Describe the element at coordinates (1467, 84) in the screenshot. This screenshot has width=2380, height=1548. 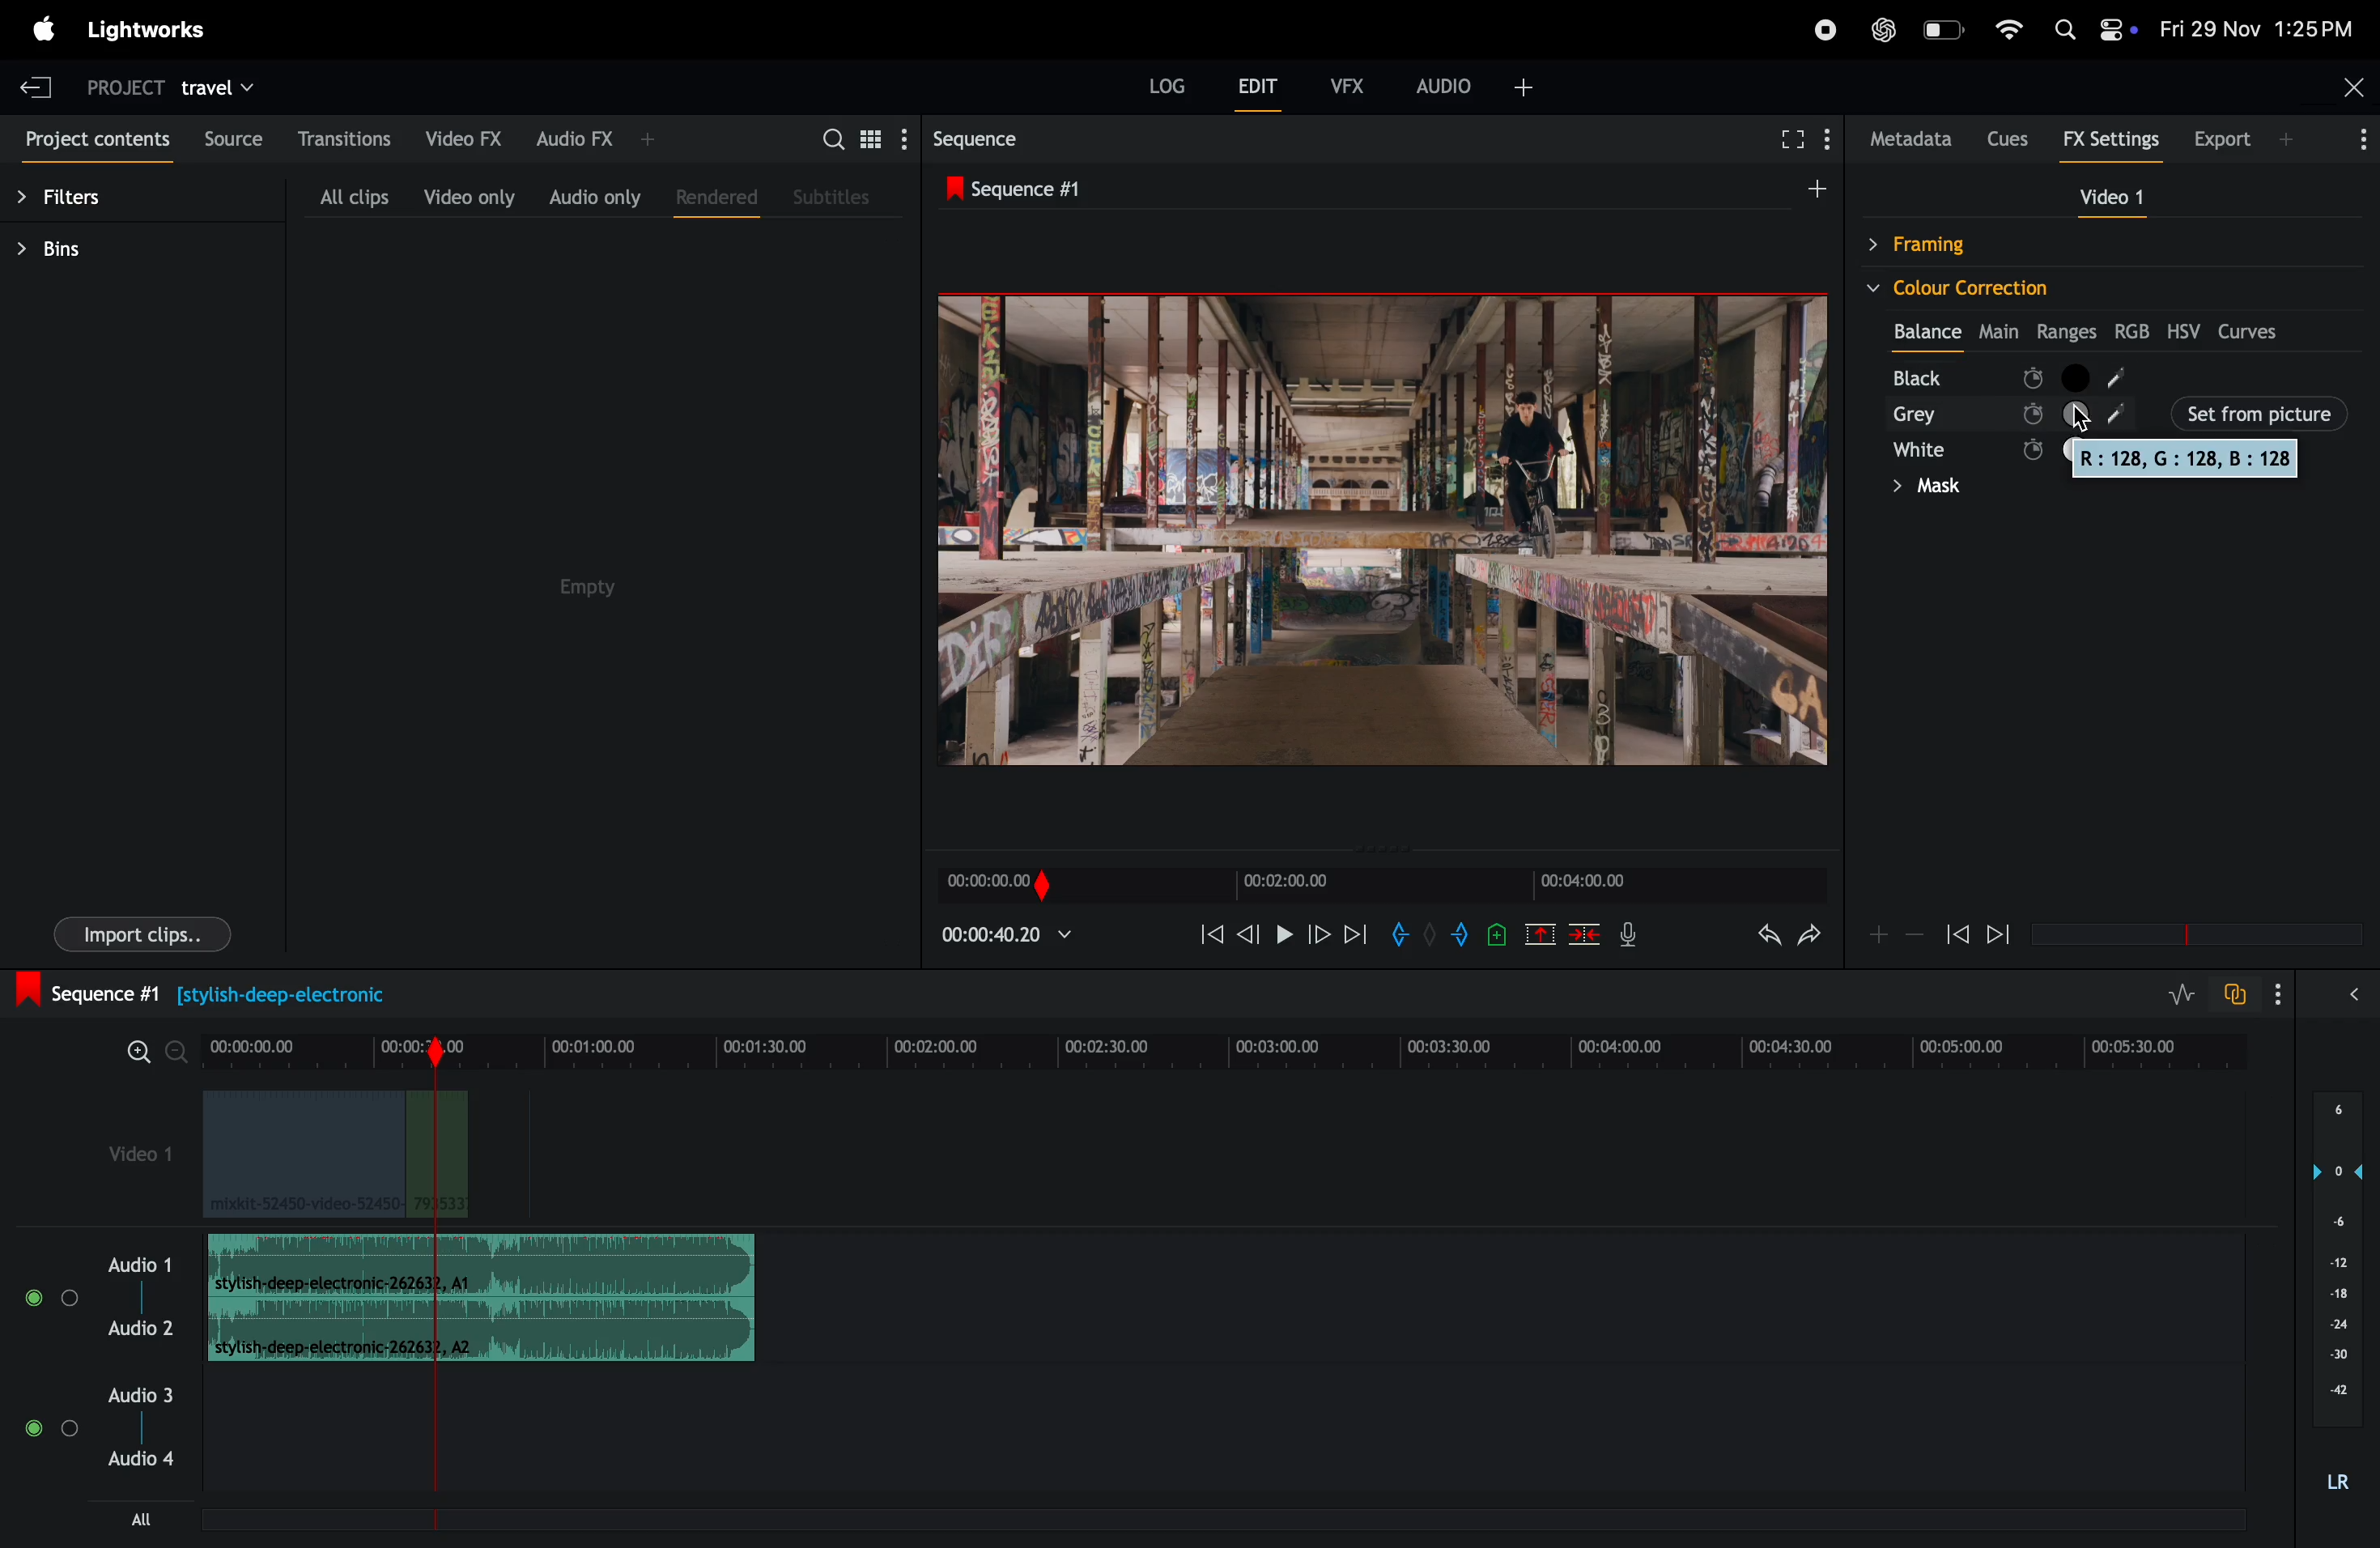
I see `` at that location.